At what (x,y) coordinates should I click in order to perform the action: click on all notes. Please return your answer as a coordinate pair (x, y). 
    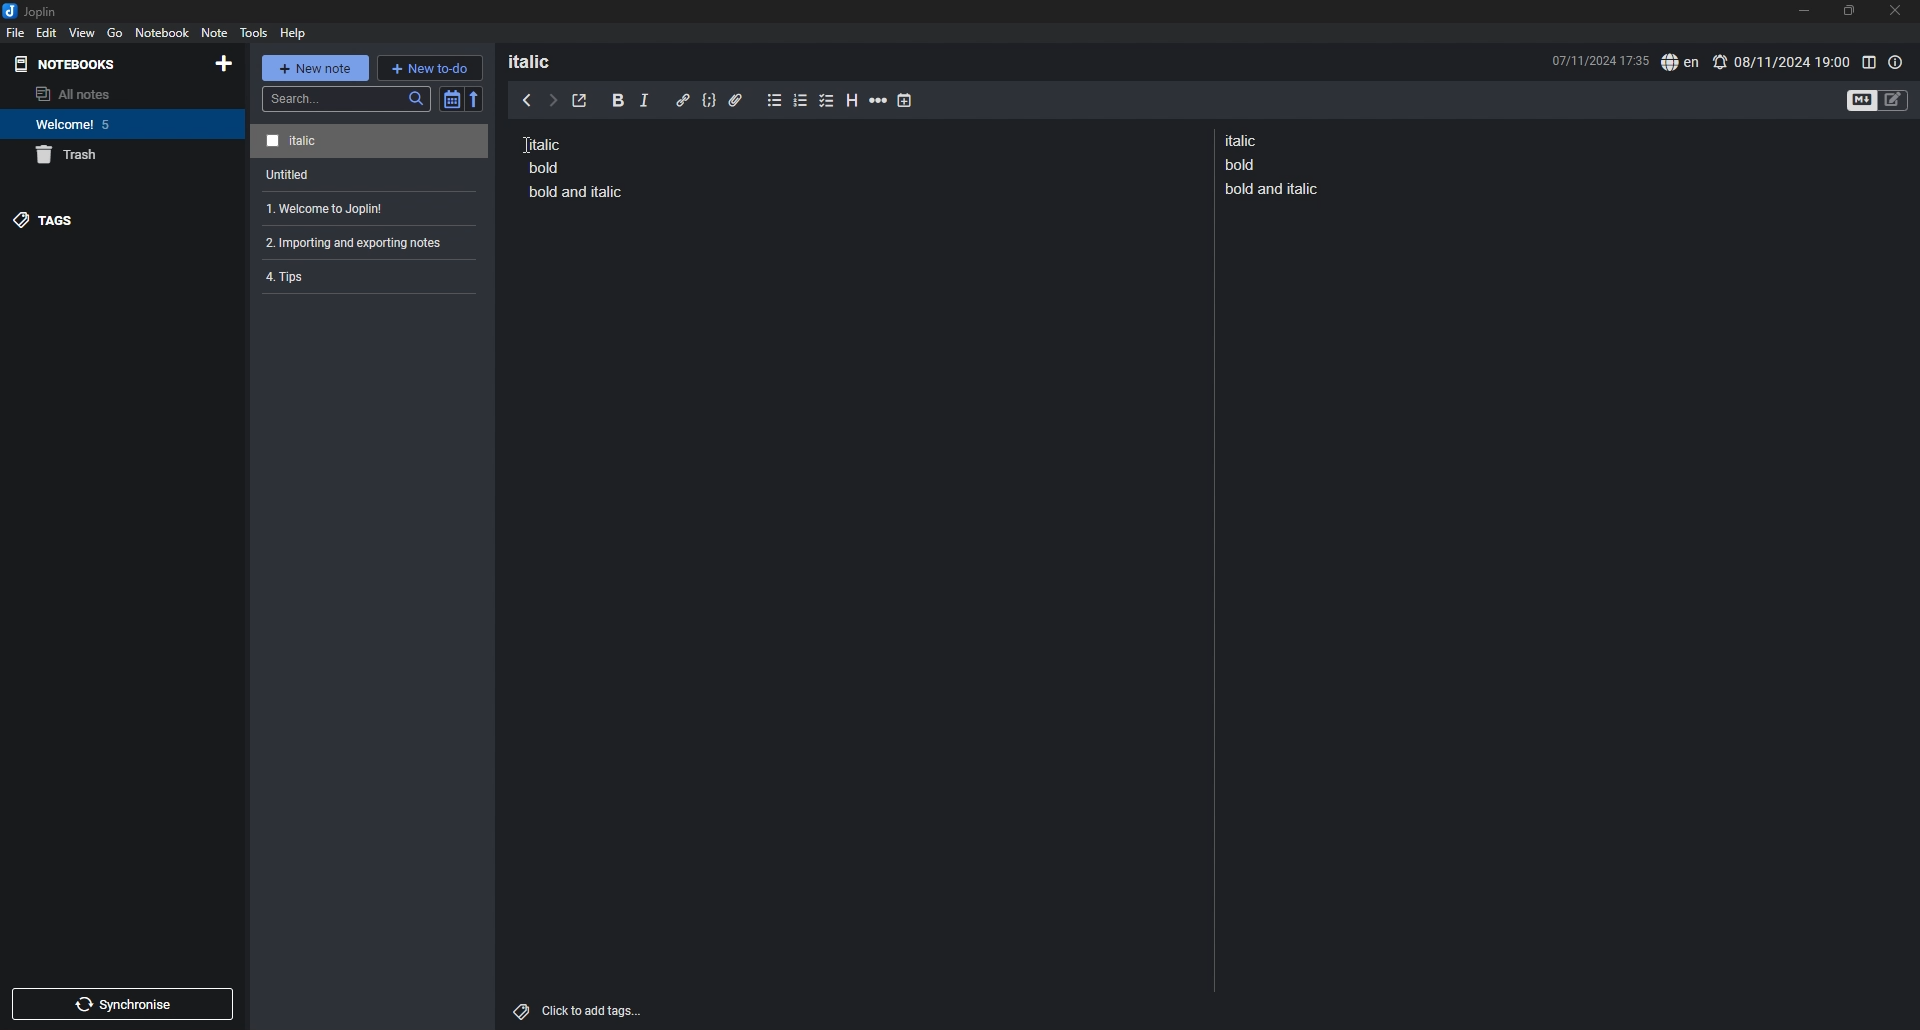
    Looking at the image, I should click on (117, 94).